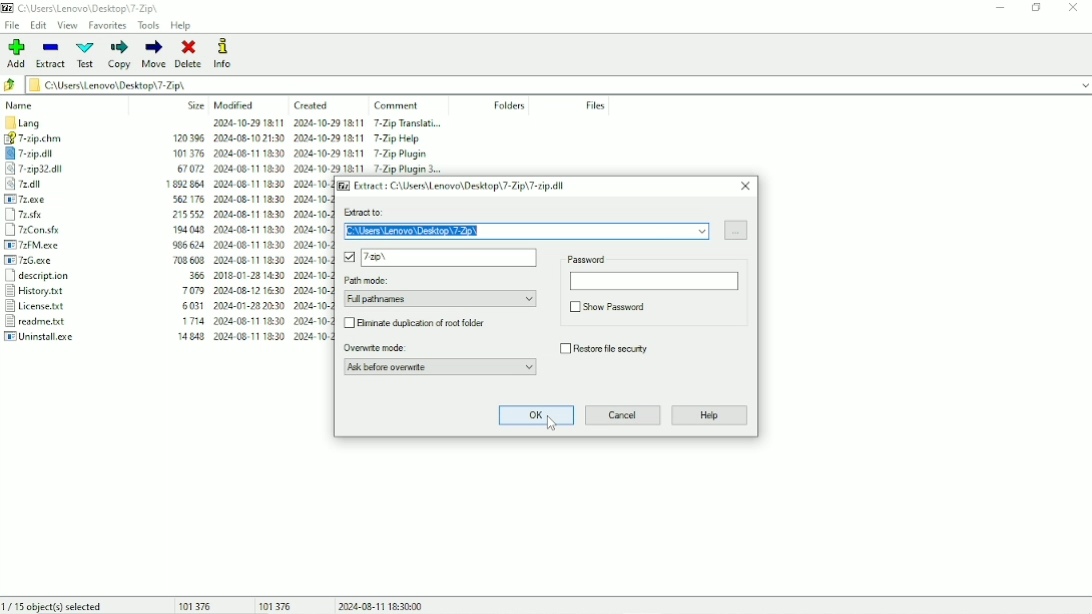  Describe the element at coordinates (558, 85) in the screenshot. I see `File name and location` at that location.